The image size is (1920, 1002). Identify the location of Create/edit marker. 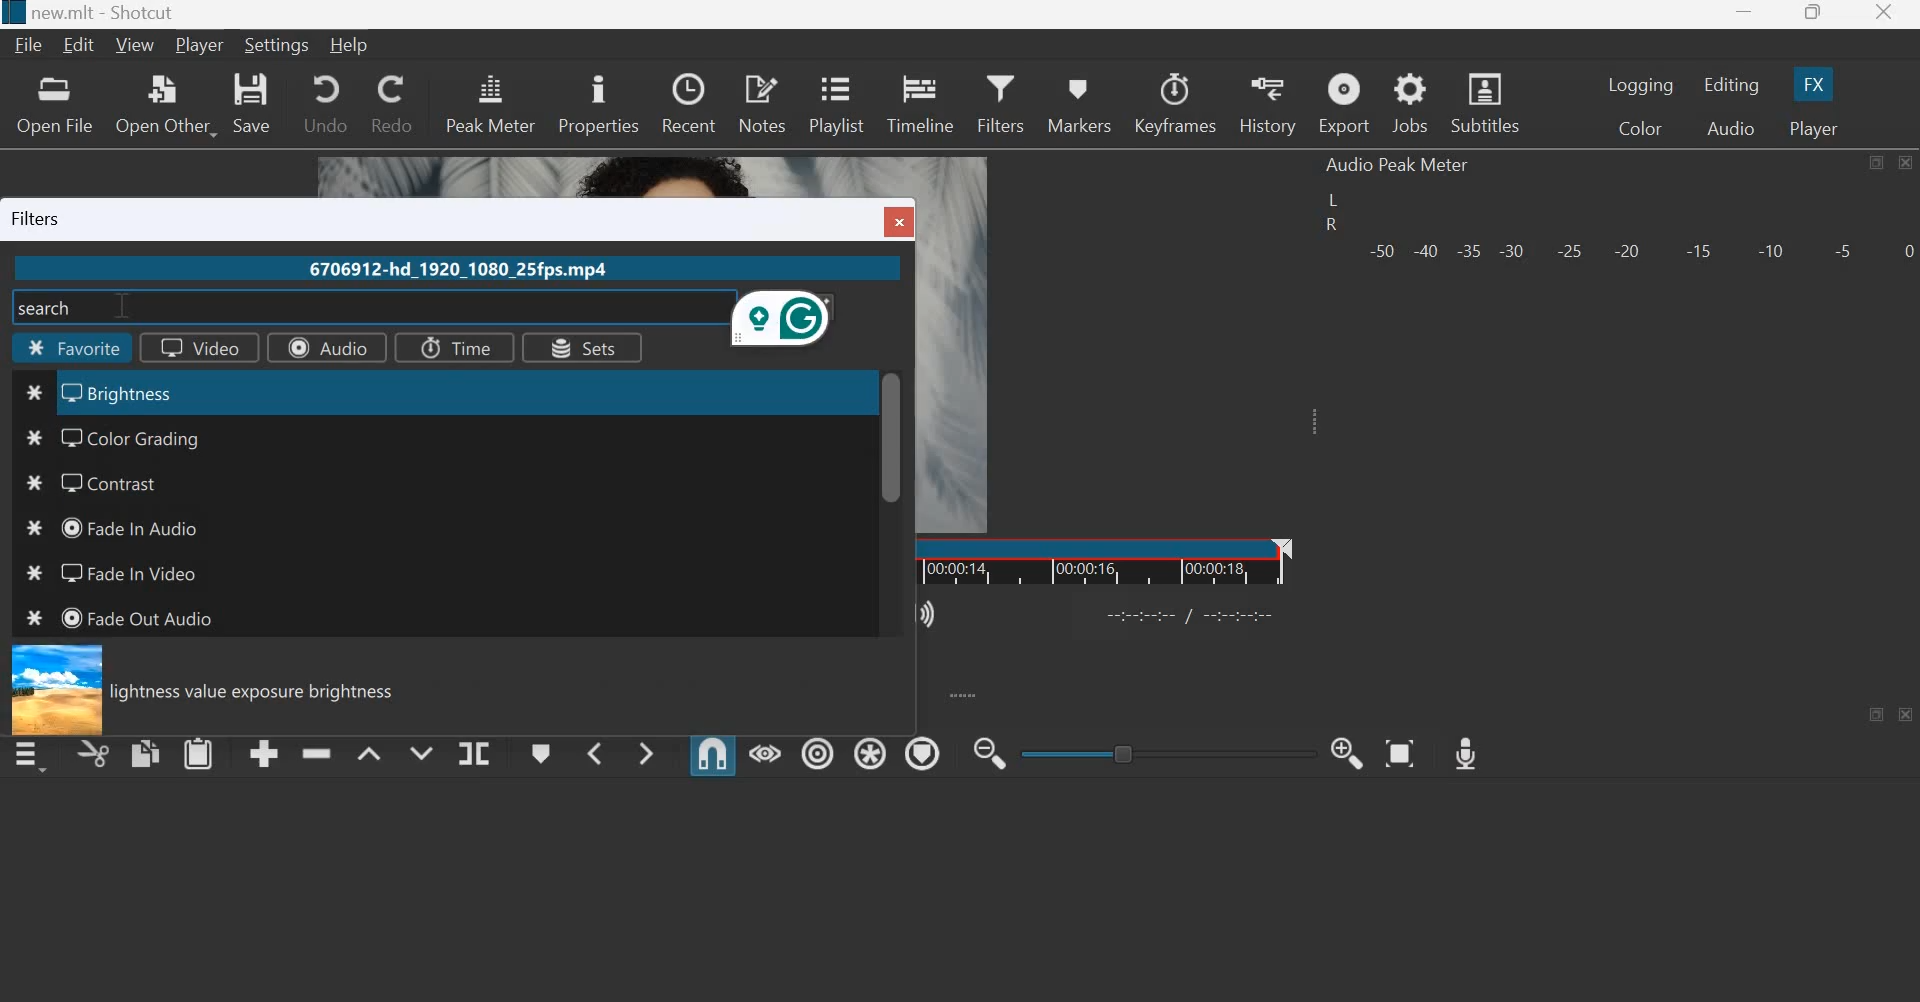
(542, 754).